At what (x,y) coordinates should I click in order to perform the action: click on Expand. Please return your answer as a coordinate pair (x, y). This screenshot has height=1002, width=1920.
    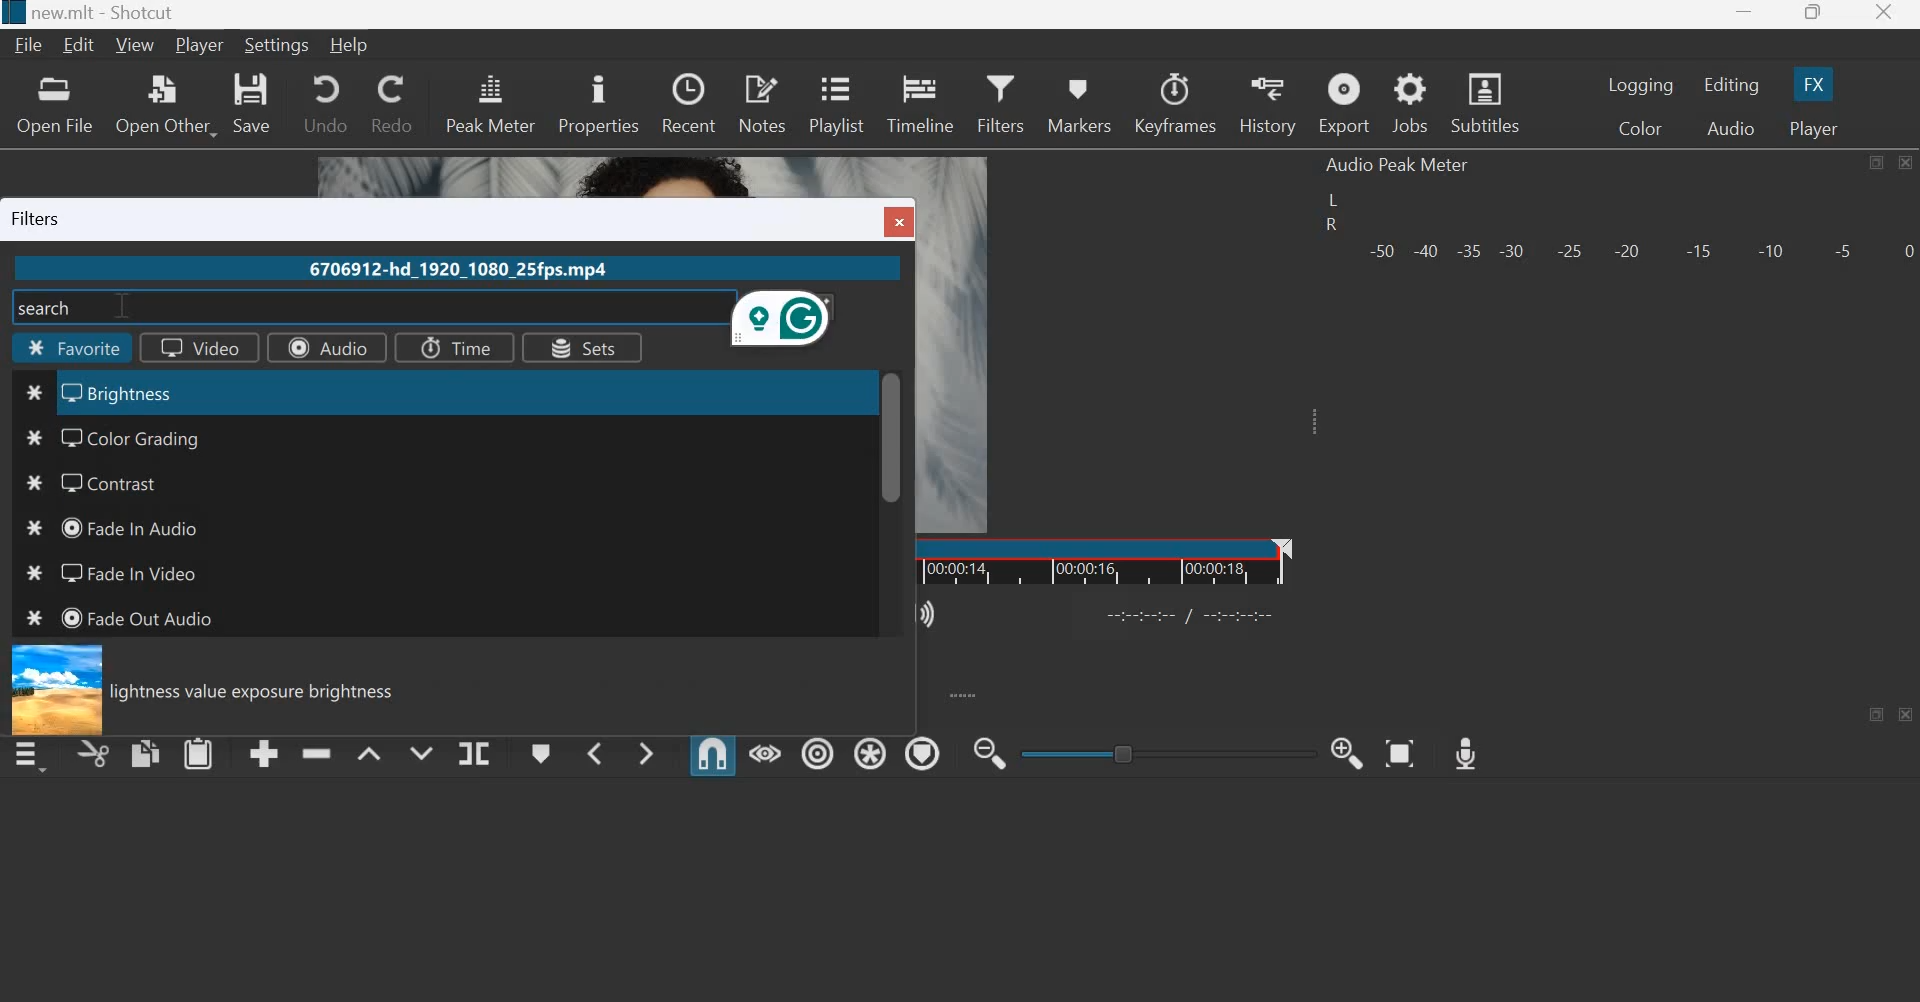
    Looking at the image, I should click on (1310, 421).